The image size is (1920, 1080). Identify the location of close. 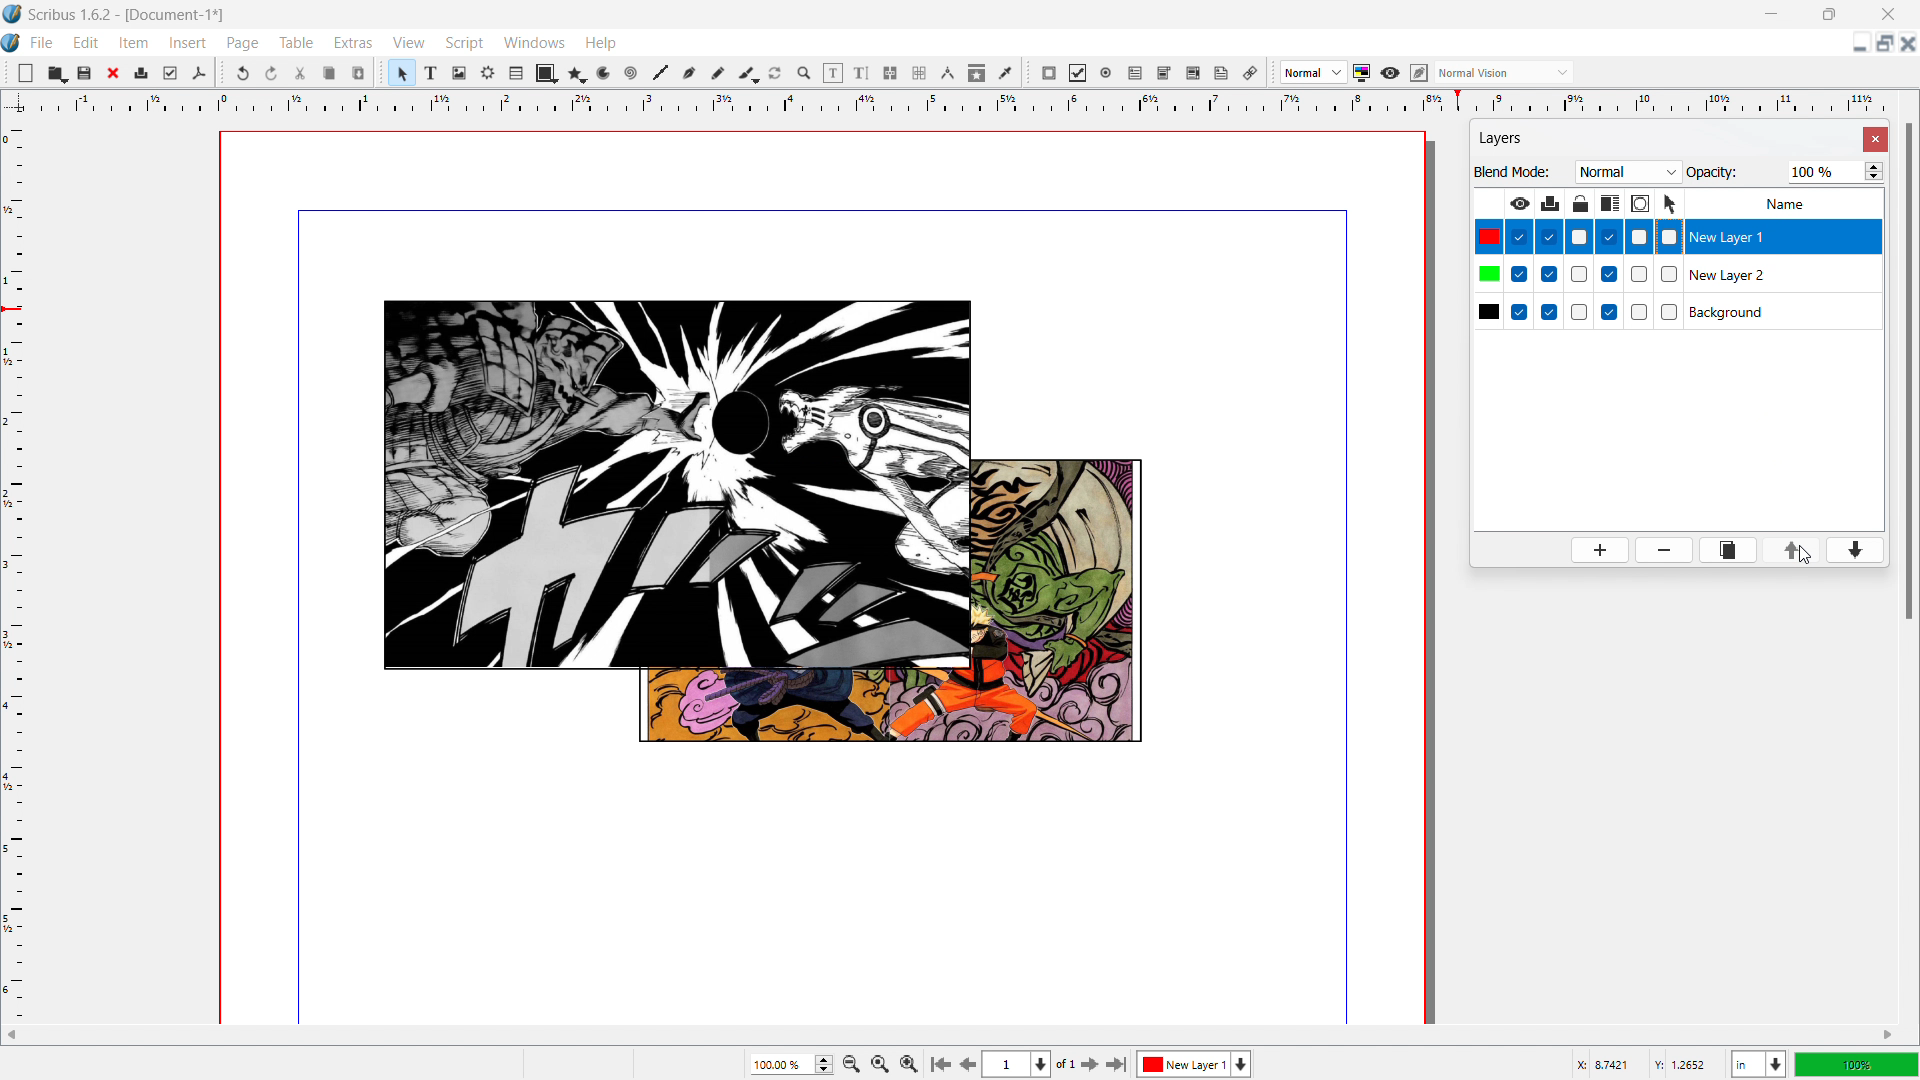
(115, 73).